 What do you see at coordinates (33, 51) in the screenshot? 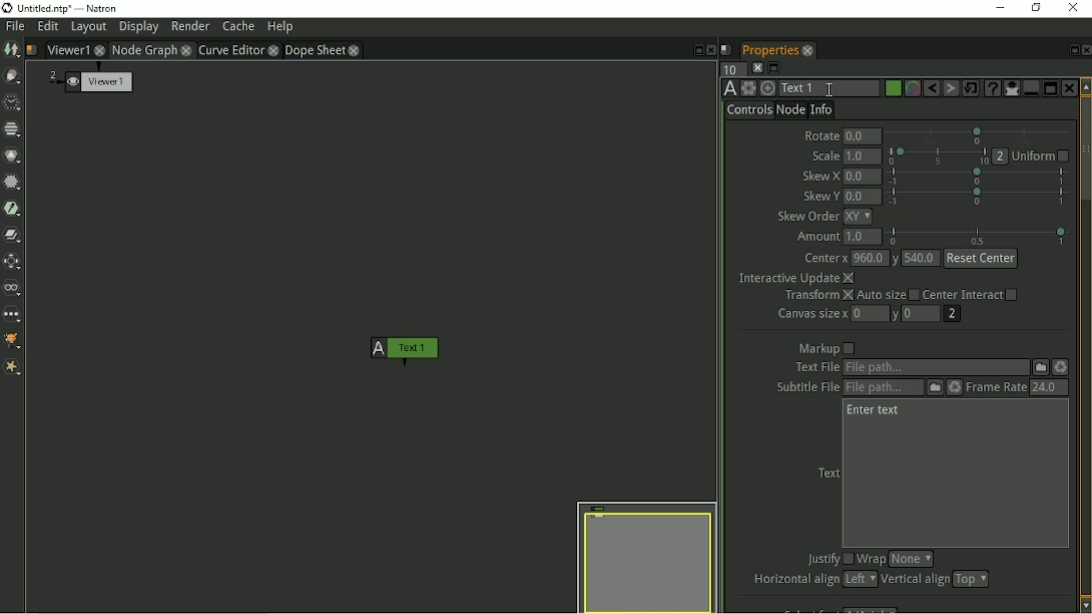
I see `Script name` at bounding box center [33, 51].